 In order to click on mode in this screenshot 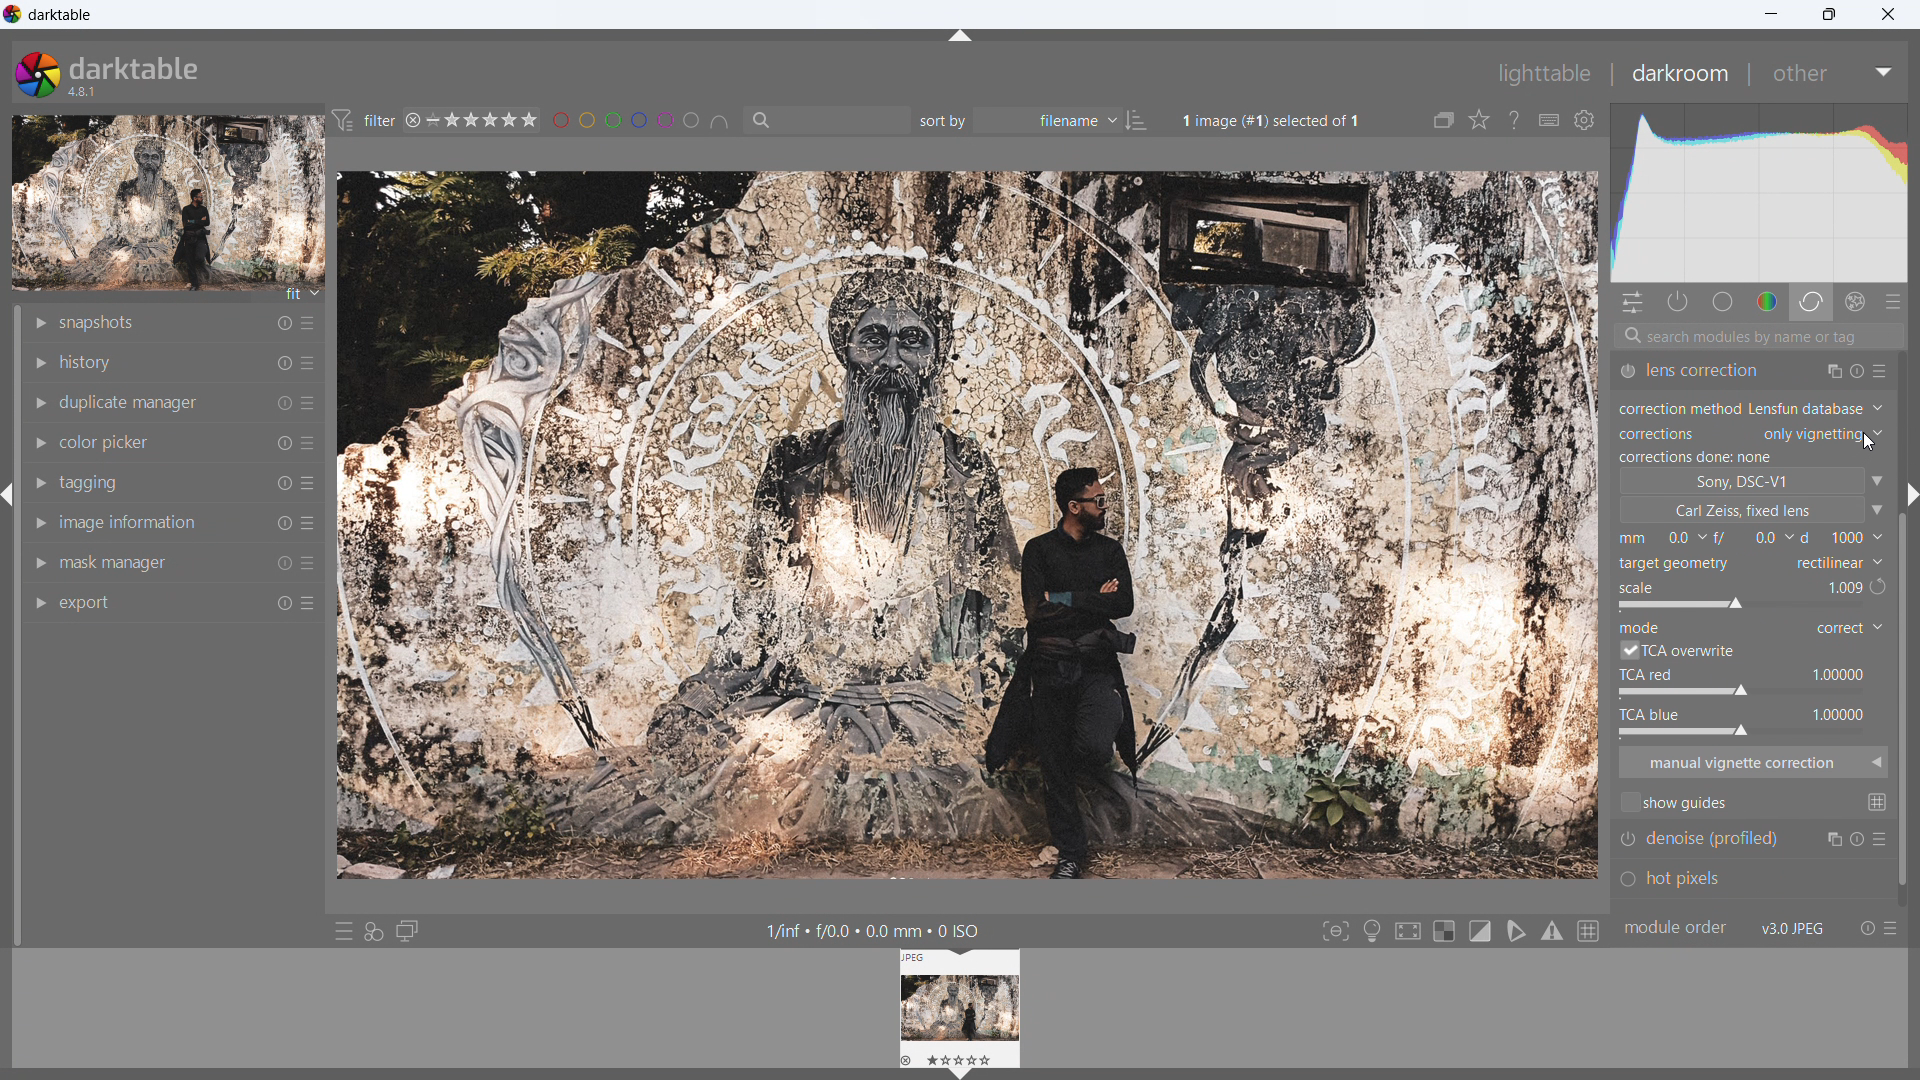, I will do `click(1848, 628)`.